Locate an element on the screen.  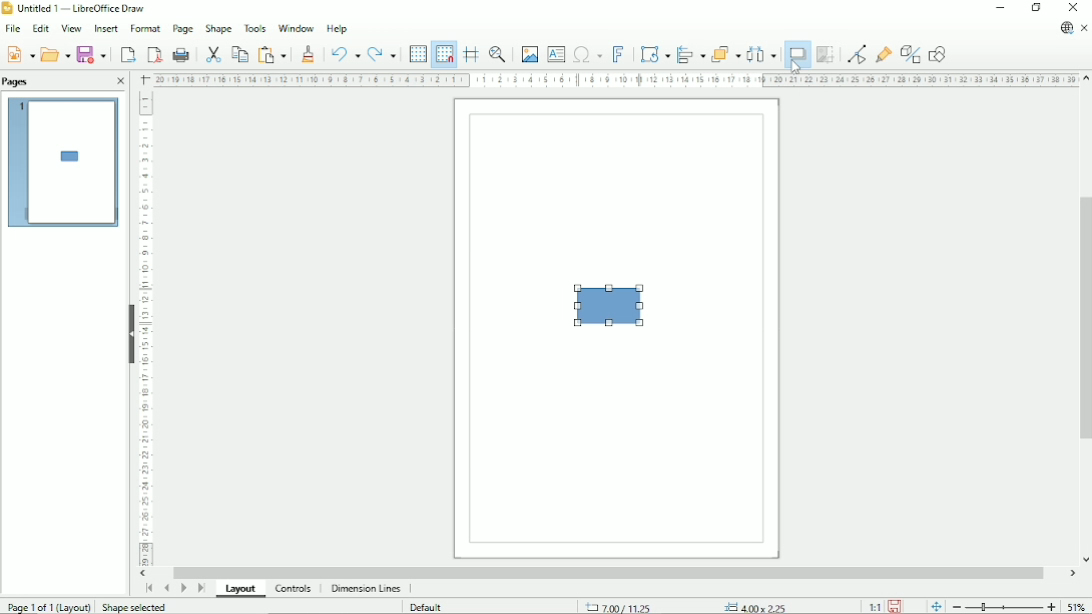
Open is located at coordinates (55, 54).